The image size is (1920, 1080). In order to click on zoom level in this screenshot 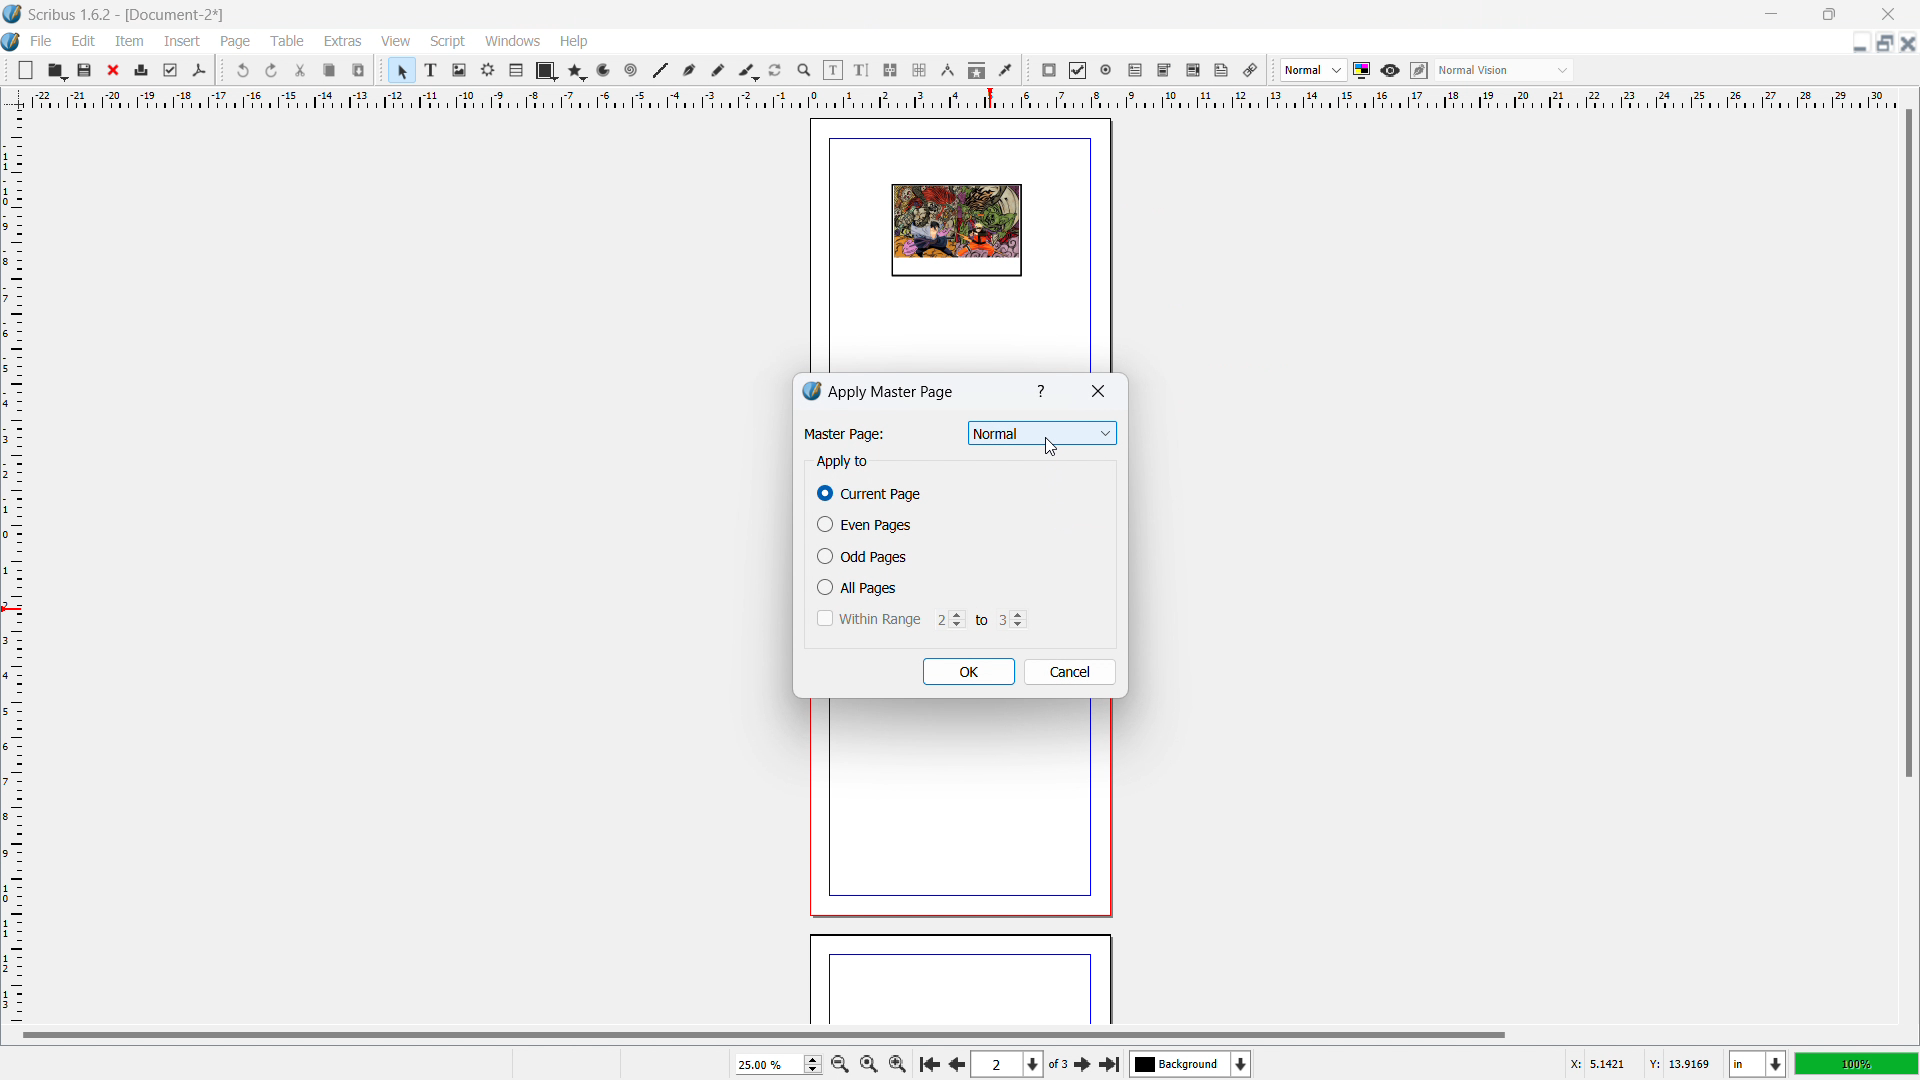, I will do `click(1857, 1063)`.